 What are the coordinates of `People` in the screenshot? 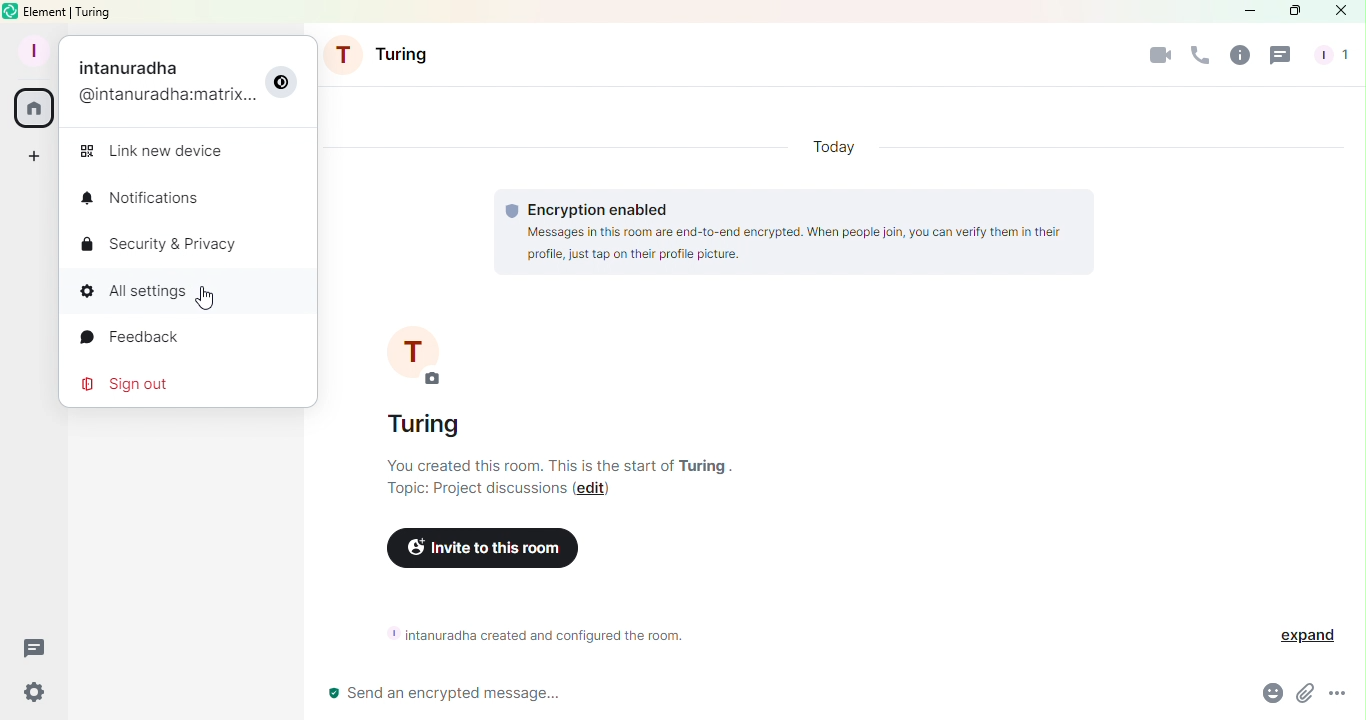 It's located at (1330, 56).